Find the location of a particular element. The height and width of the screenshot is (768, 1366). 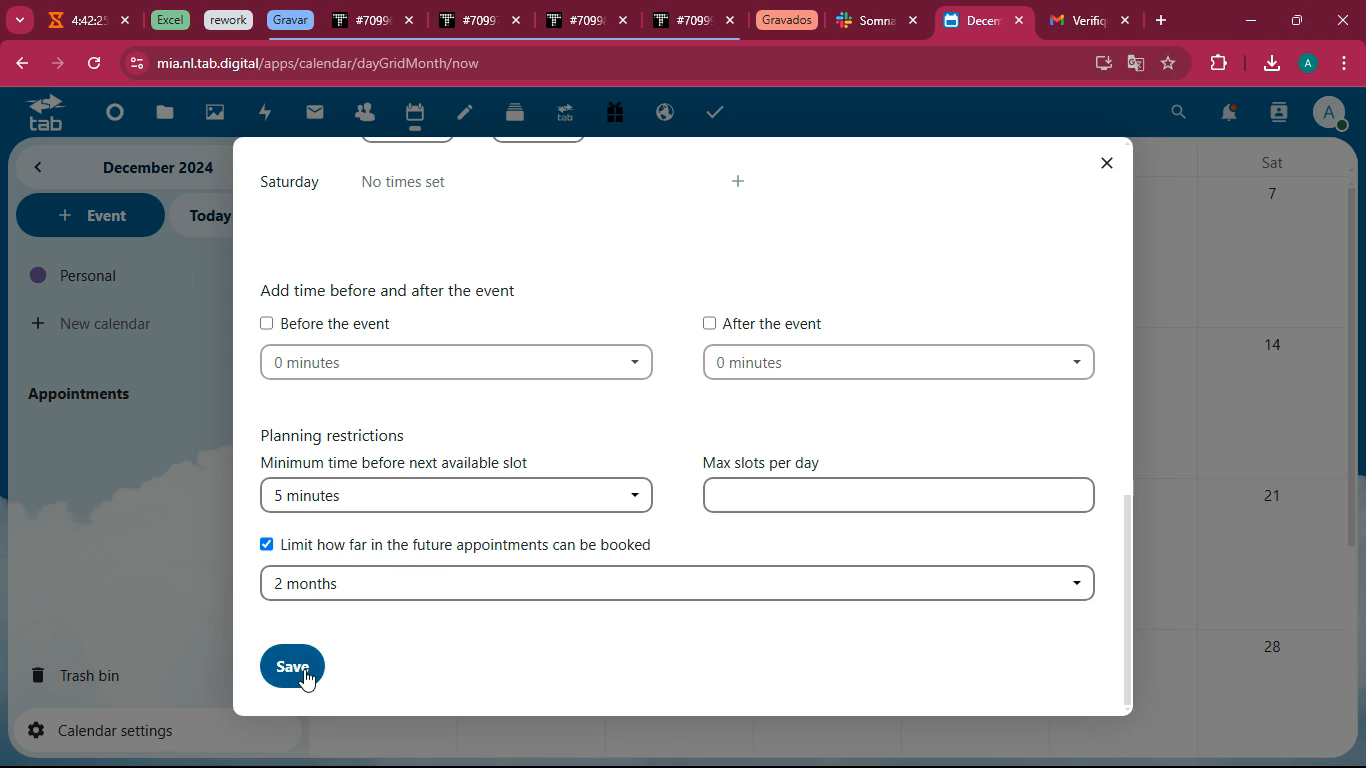

more is located at coordinates (18, 18).